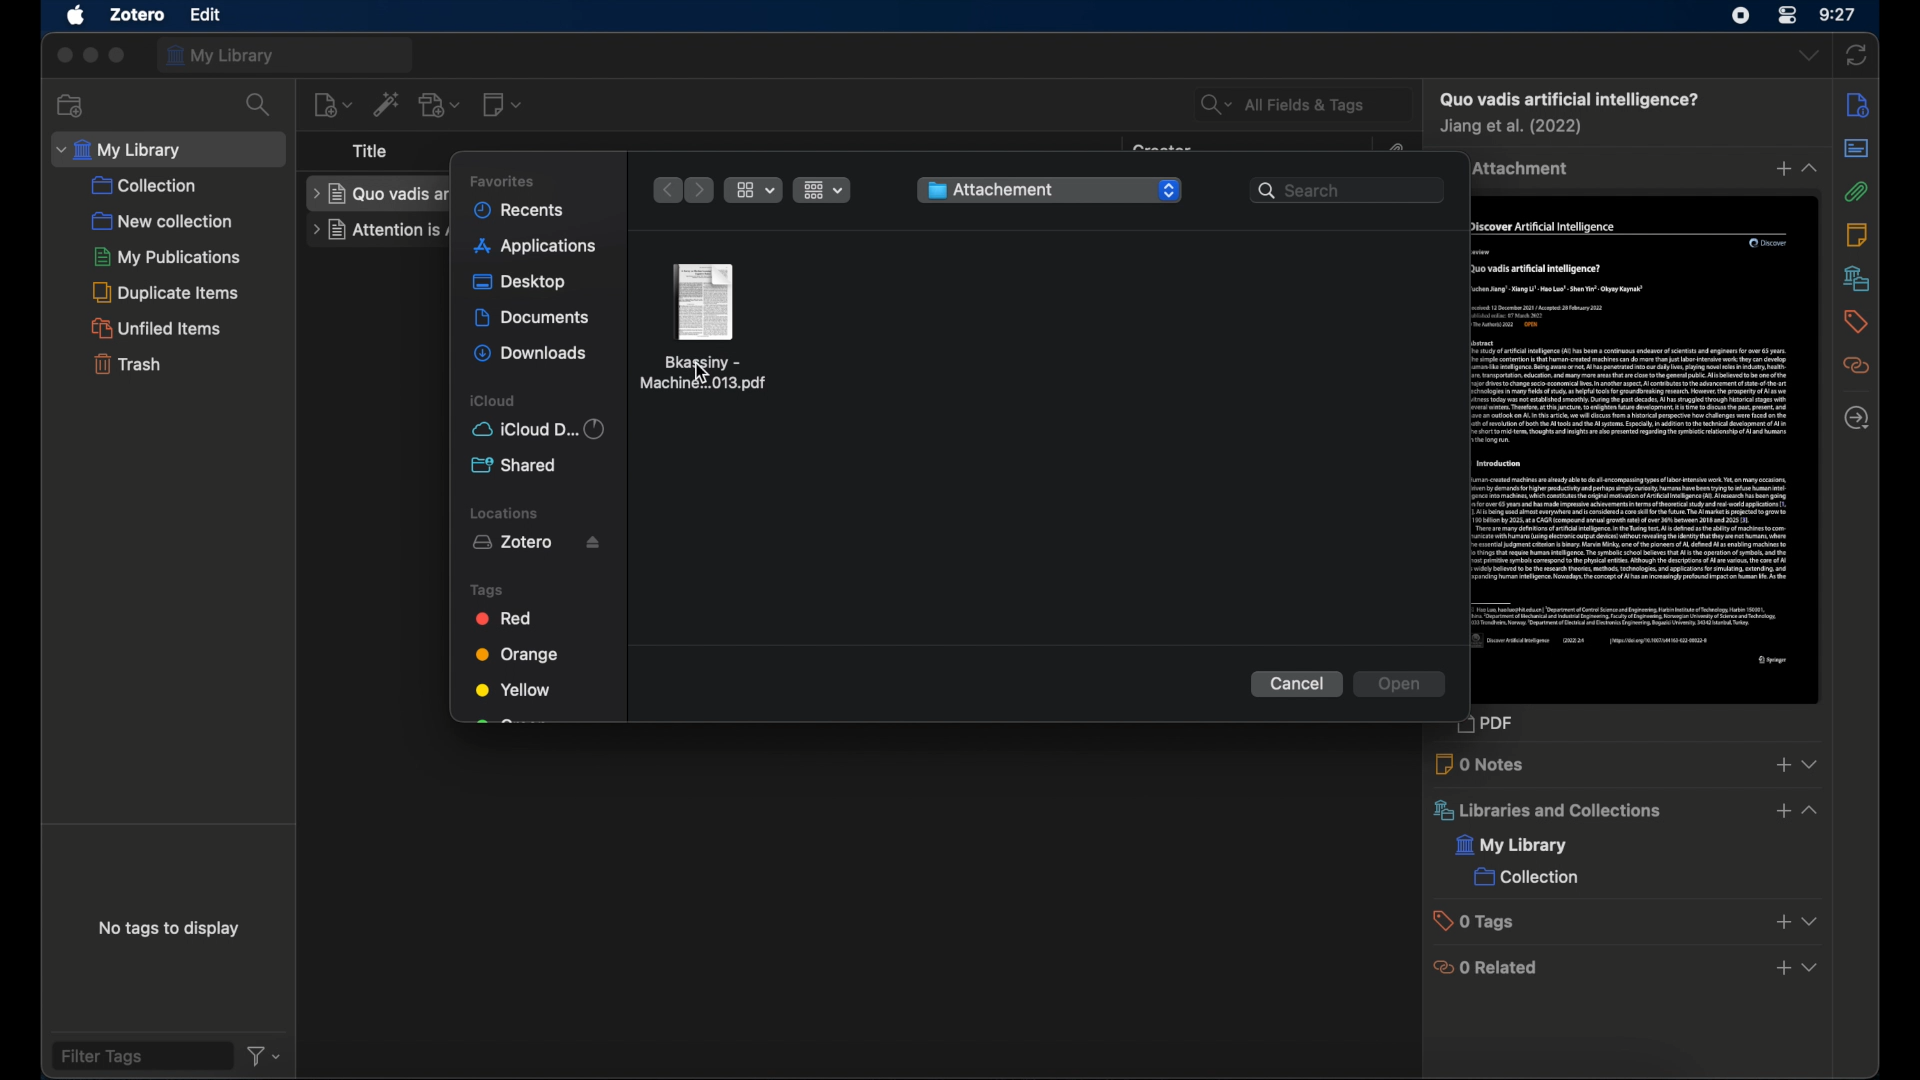 Image resolution: width=1920 pixels, height=1080 pixels. What do you see at coordinates (1513, 847) in the screenshot?
I see `my library` at bounding box center [1513, 847].